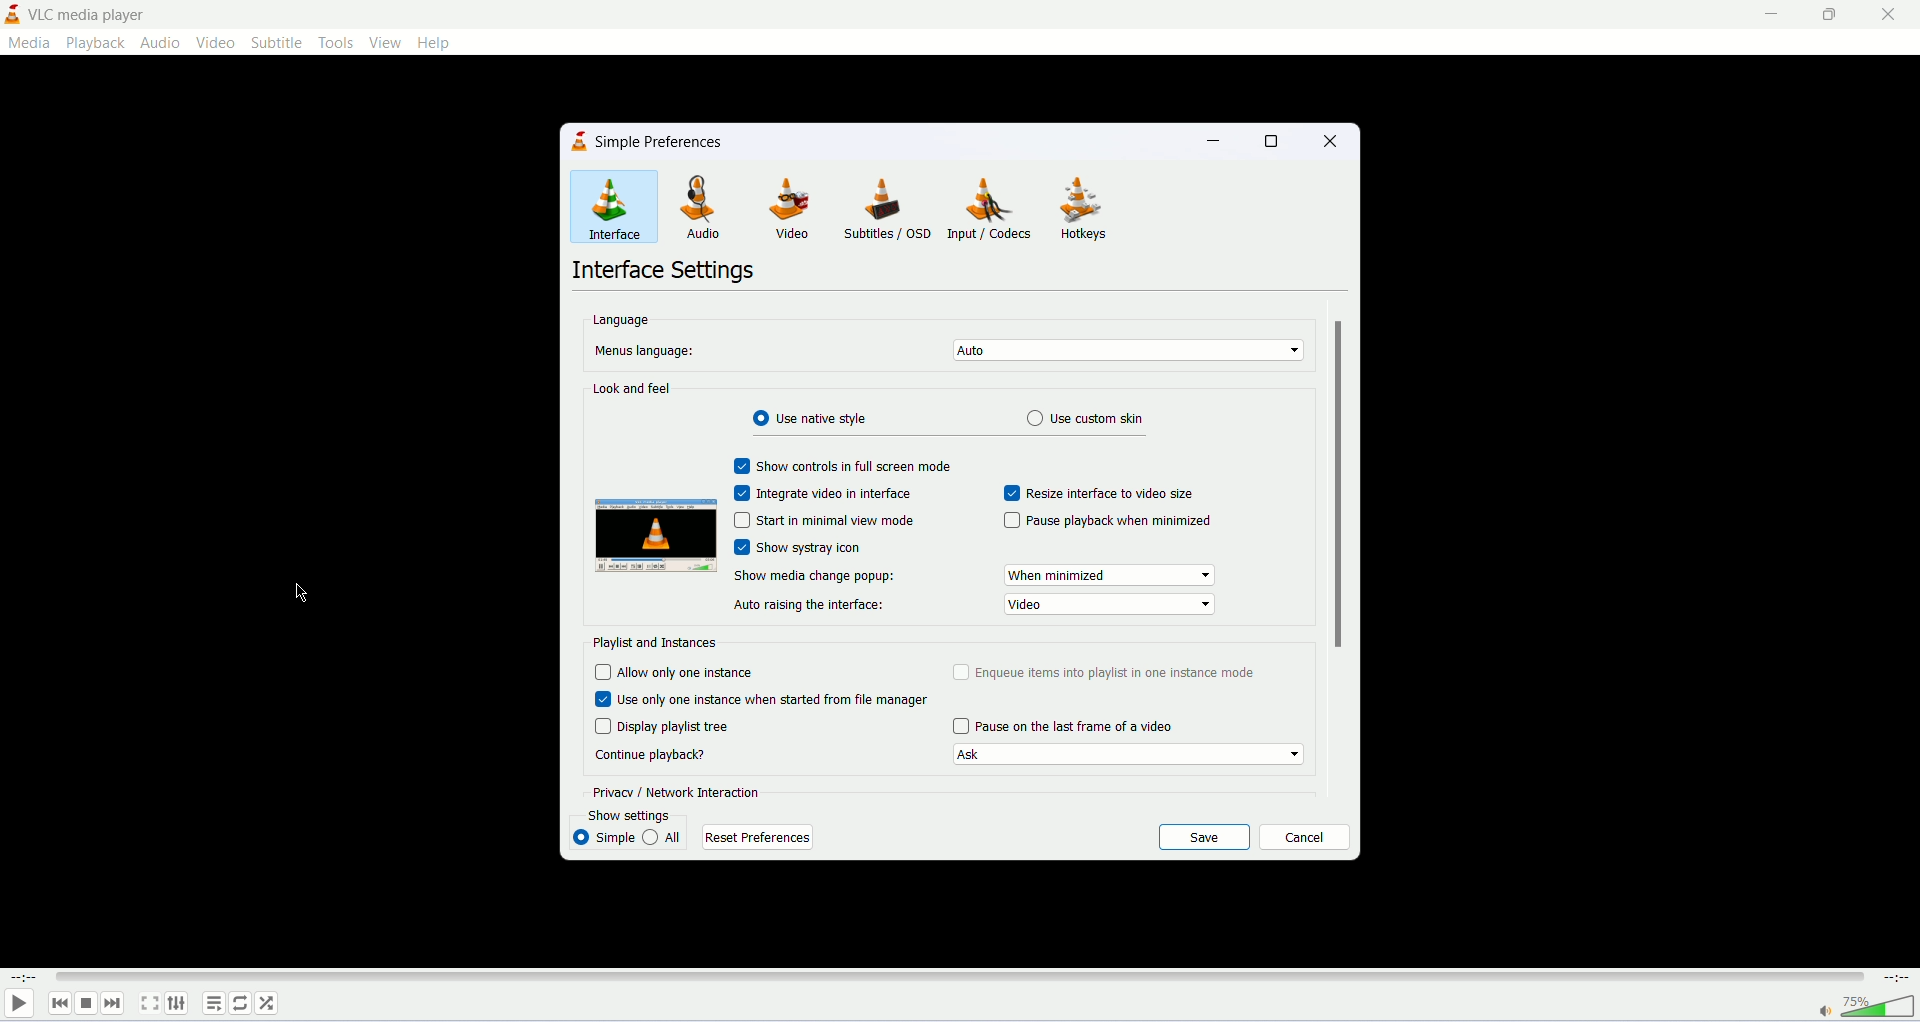 The height and width of the screenshot is (1022, 1920). What do you see at coordinates (603, 837) in the screenshot?
I see `simple` at bounding box center [603, 837].